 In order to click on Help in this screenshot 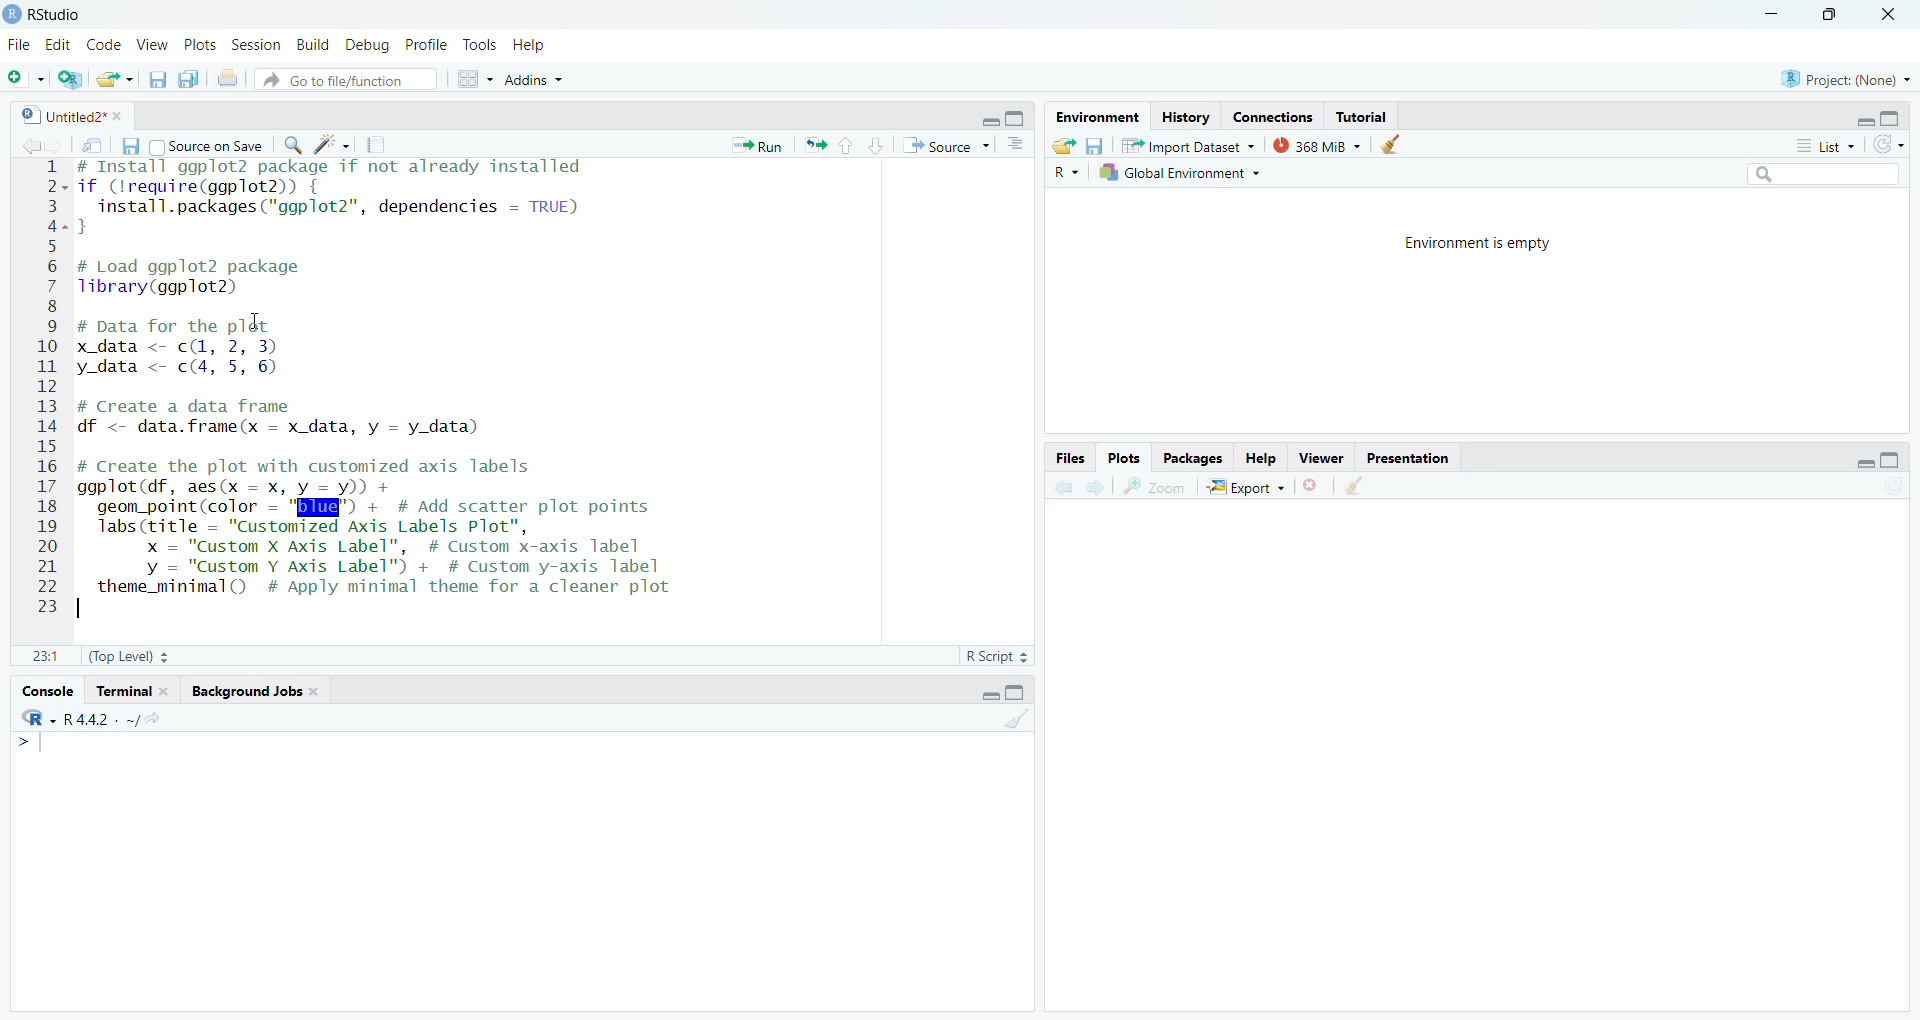, I will do `click(537, 45)`.